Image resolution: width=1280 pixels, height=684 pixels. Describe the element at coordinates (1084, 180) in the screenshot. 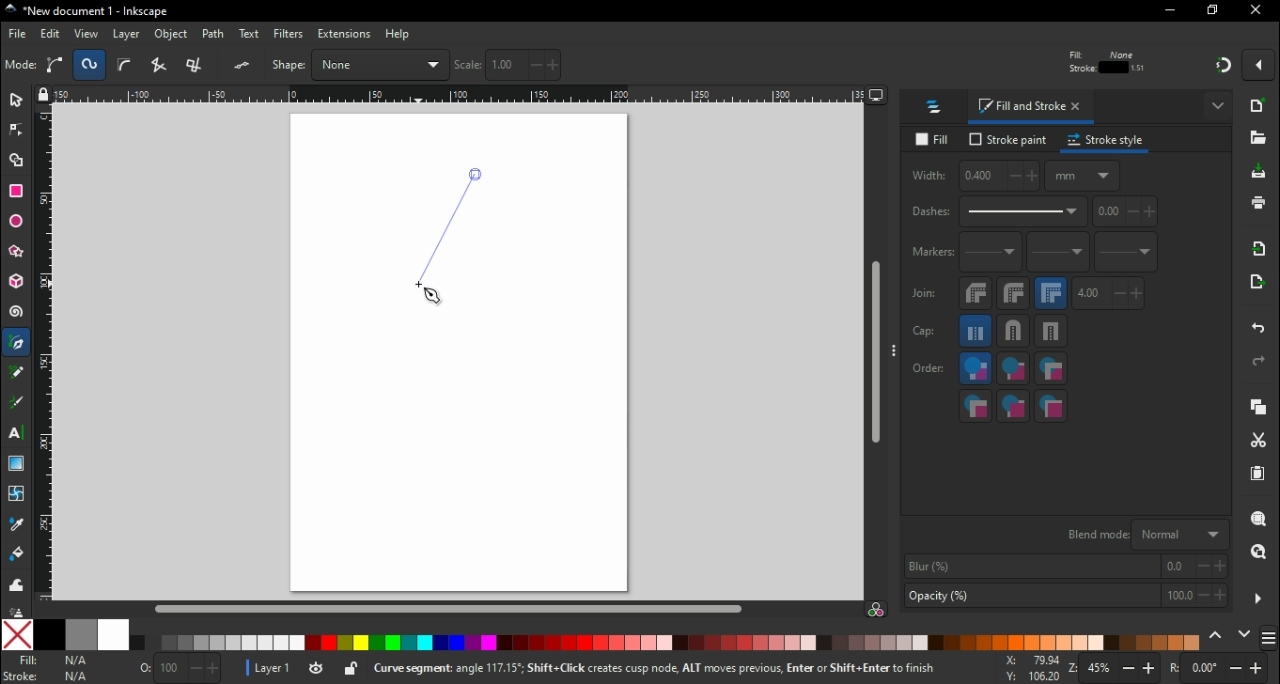

I see `units` at that location.